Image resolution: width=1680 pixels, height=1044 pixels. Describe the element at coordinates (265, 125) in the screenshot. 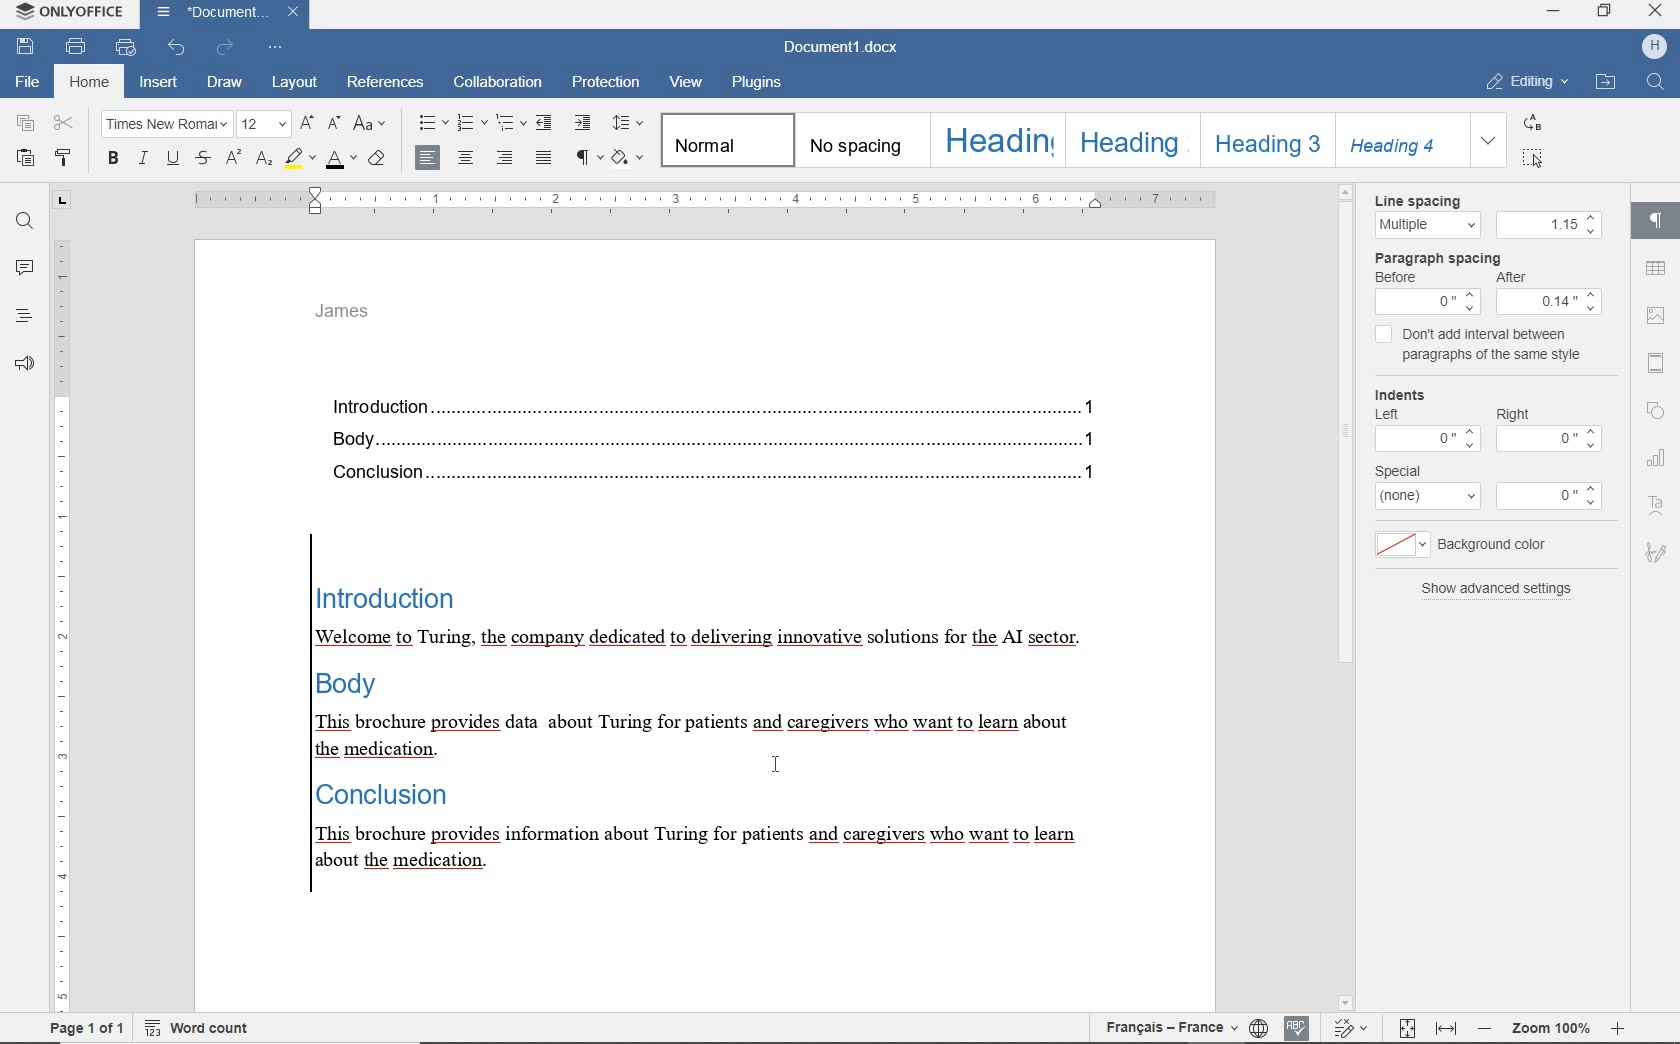

I see `font size` at that location.